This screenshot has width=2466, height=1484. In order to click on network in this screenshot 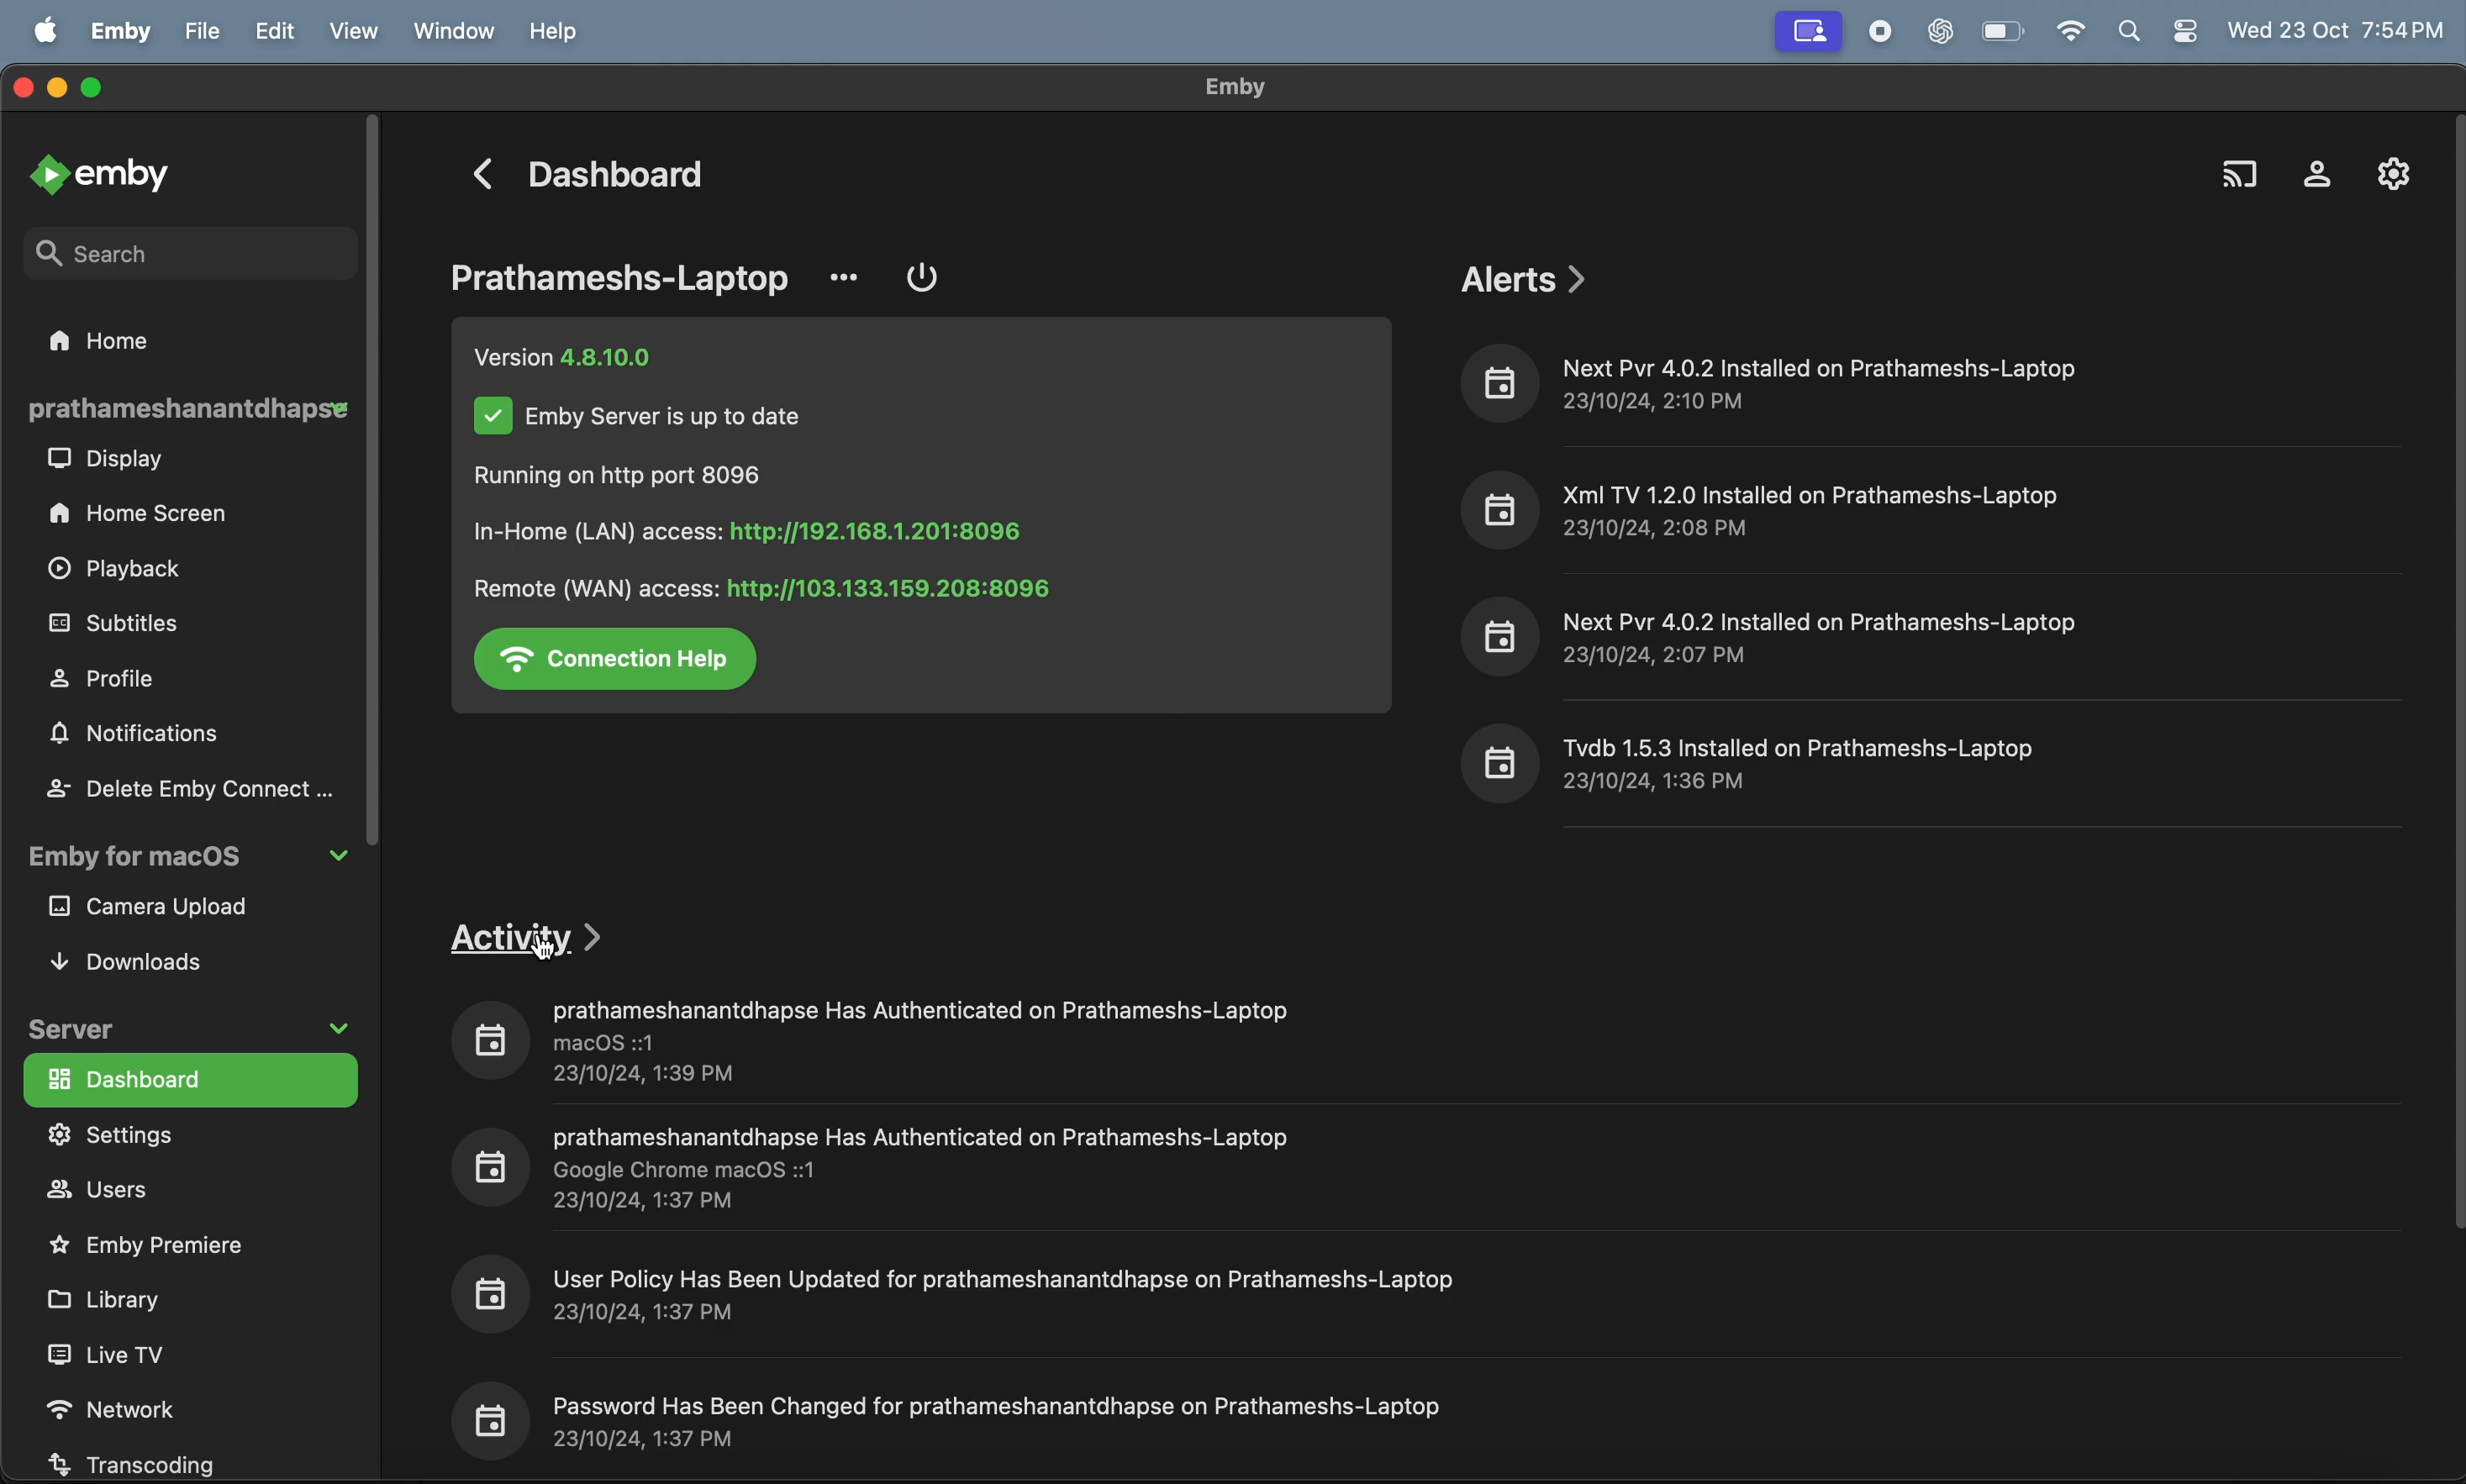, I will do `click(142, 1403)`.